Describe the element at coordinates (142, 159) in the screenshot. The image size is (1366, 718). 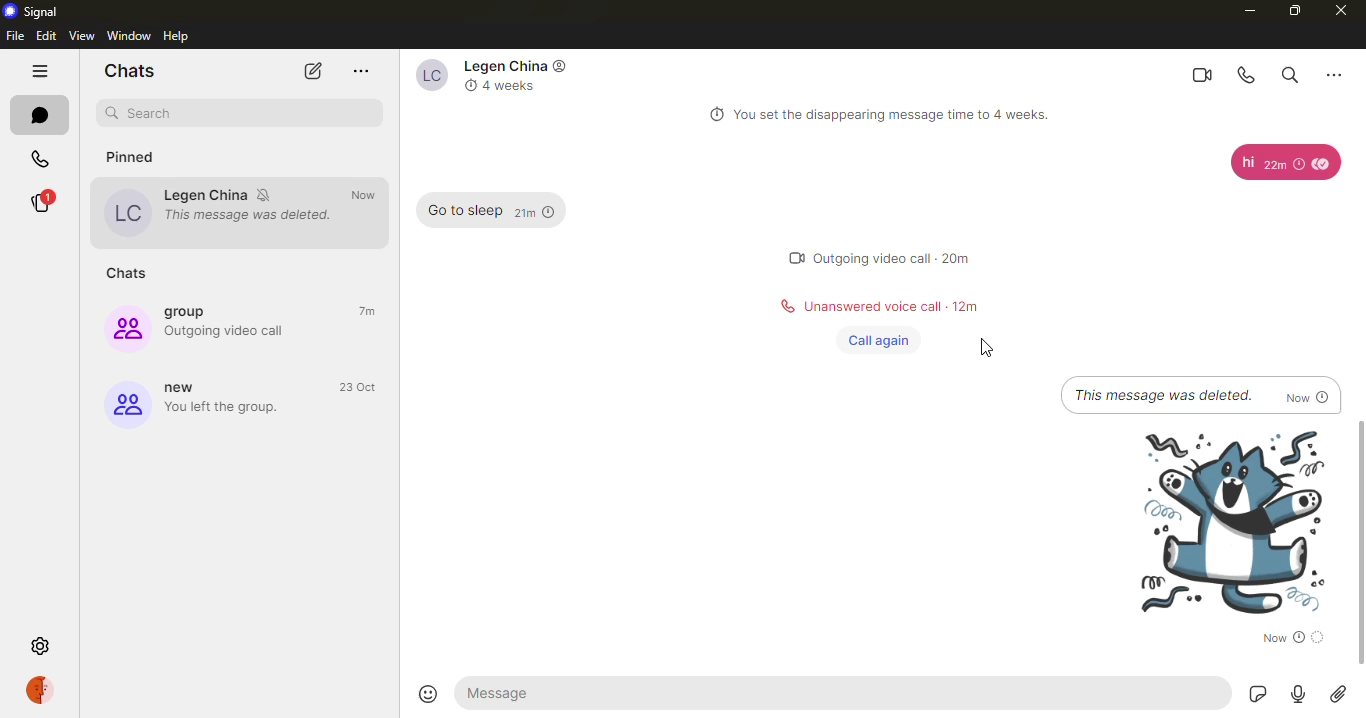
I see `pinned` at that location.